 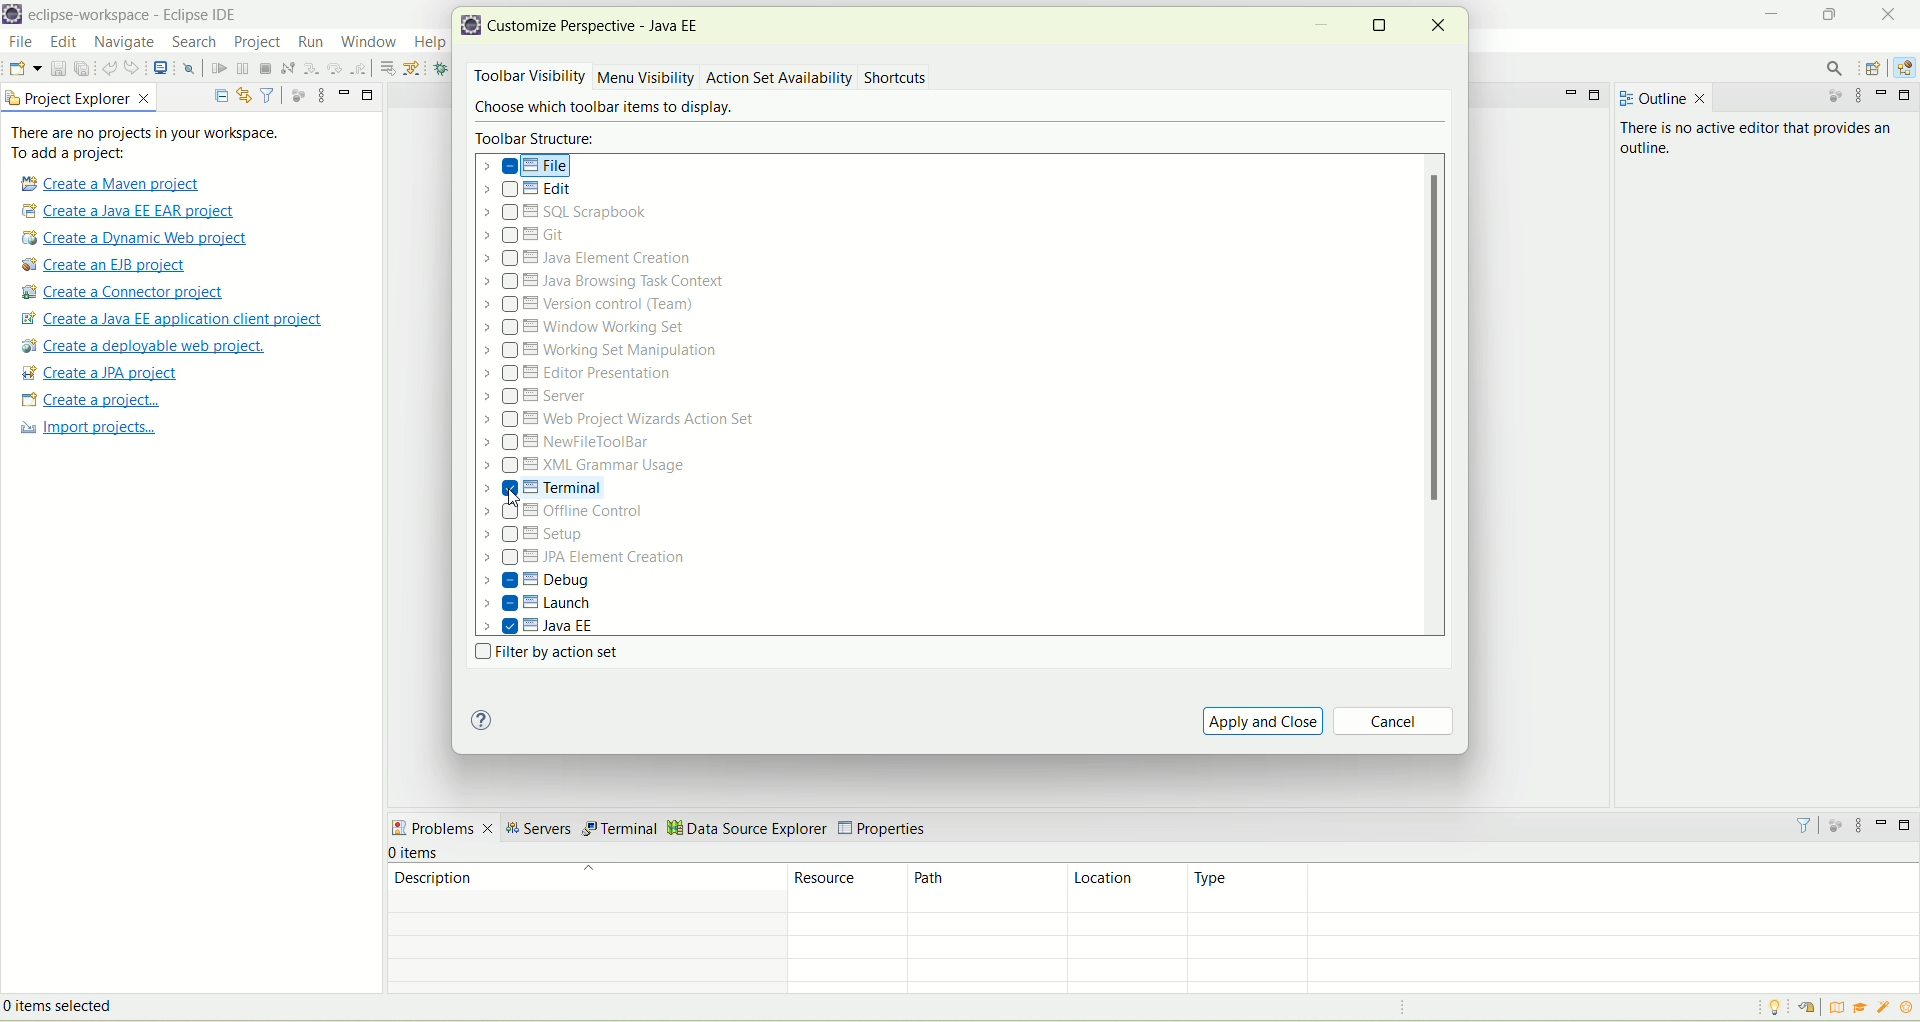 I want to click on disconnect, so click(x=287, y=68).